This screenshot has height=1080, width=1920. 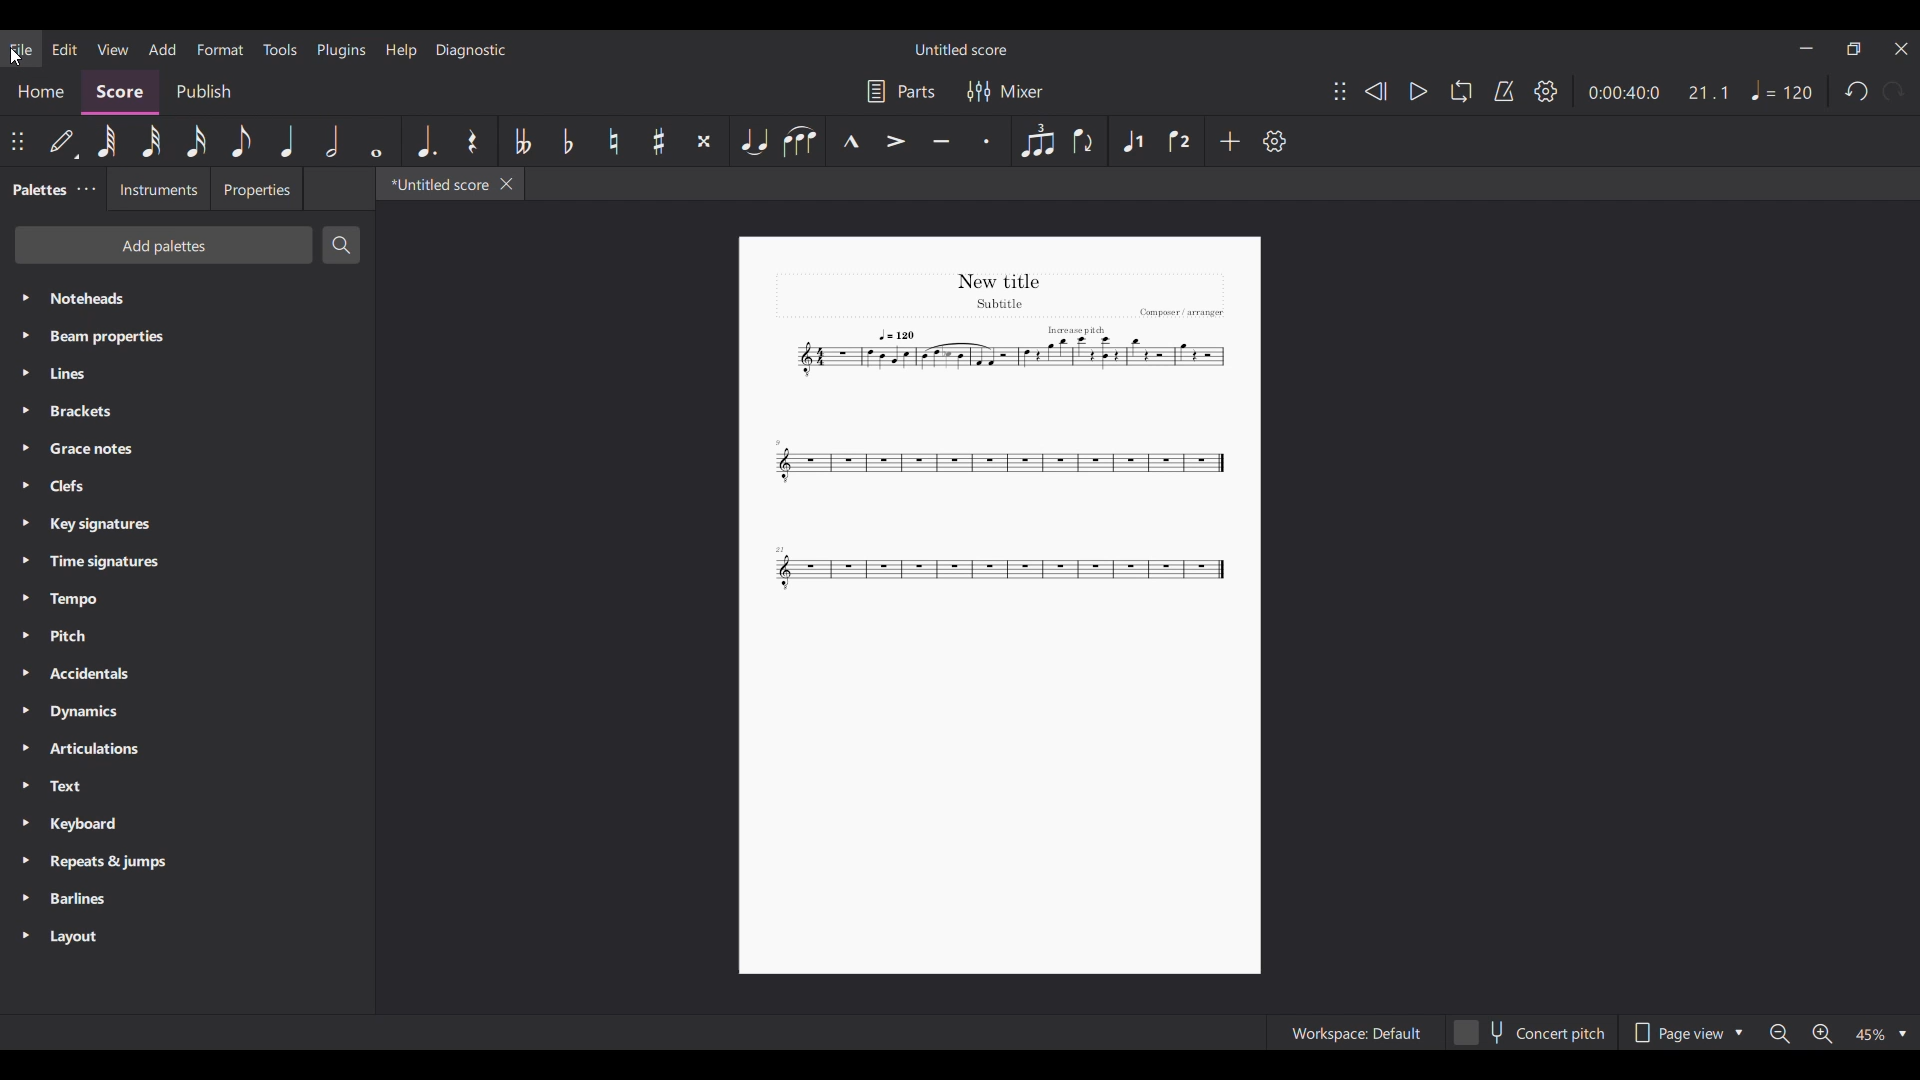 What do you see at coordinates (942, 141) in the screenshot?
I see `Tenuto` at bounding box center [942, 141].